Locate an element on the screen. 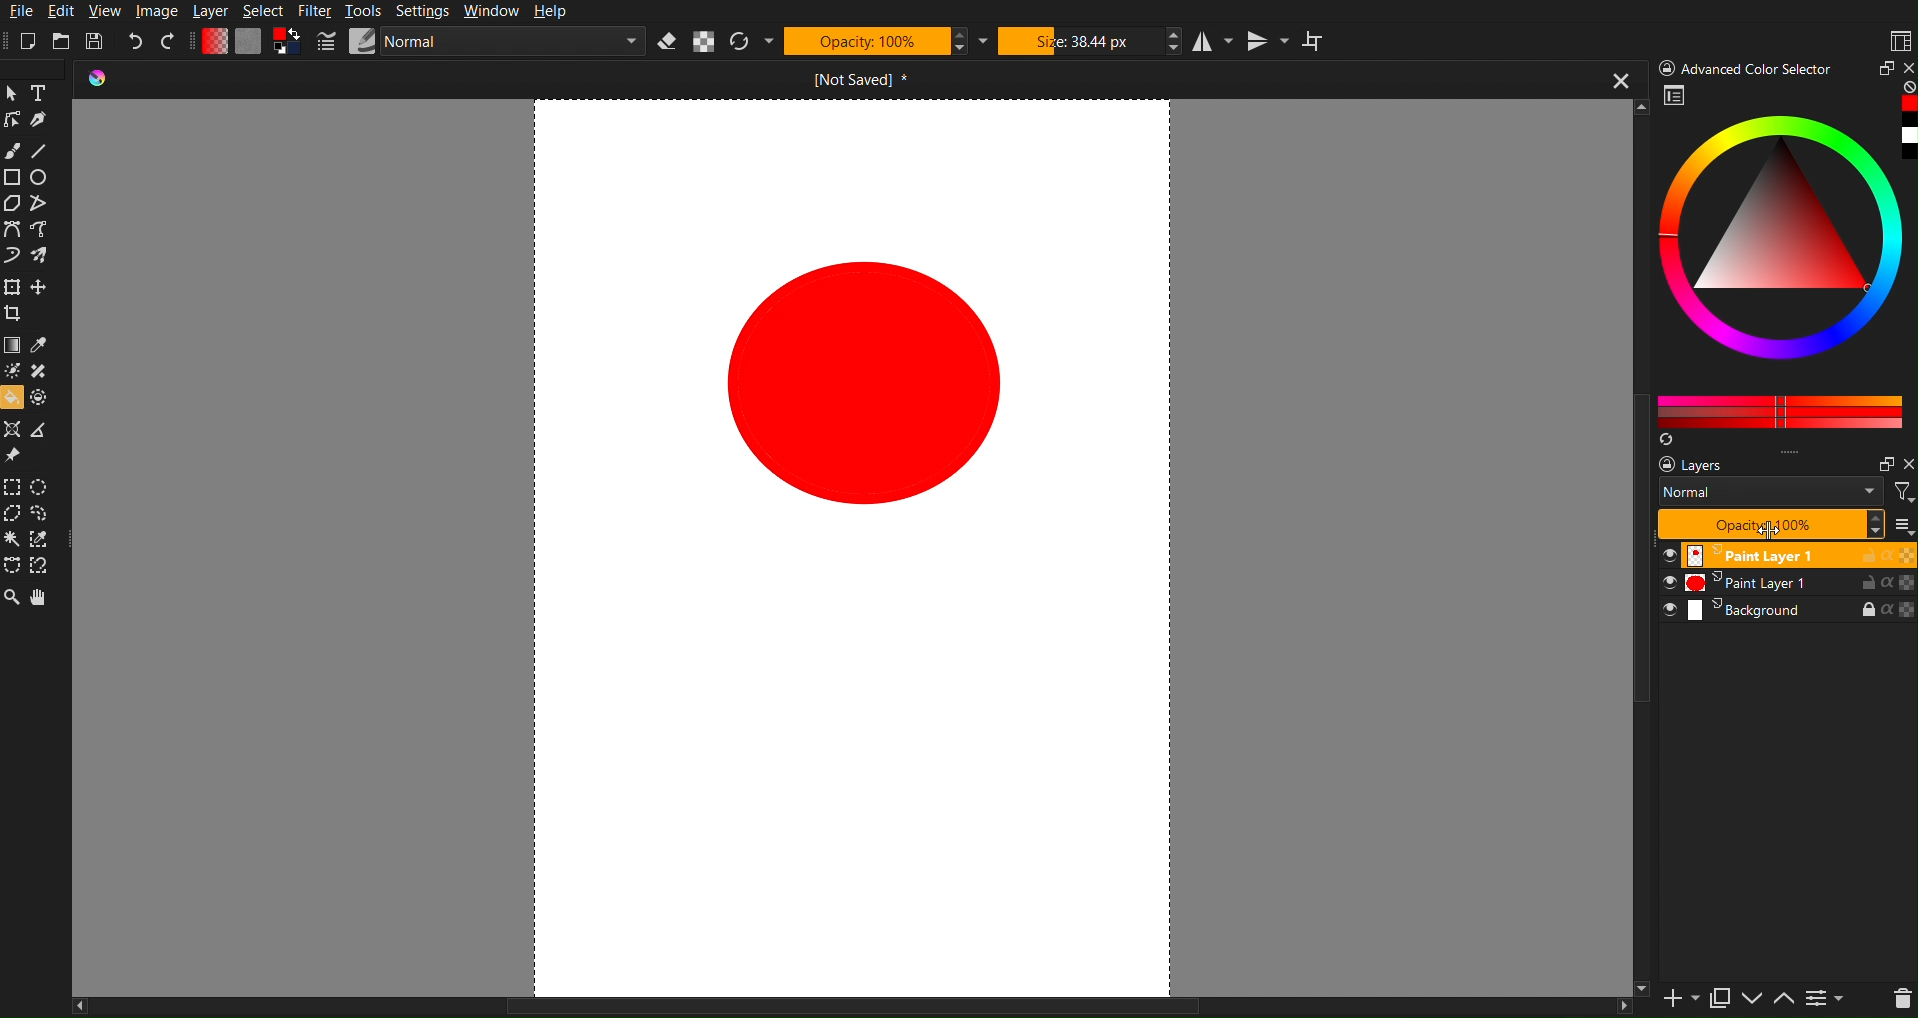 The image size is (1918, 1018). Close  is located at coordinates (1906, 68).